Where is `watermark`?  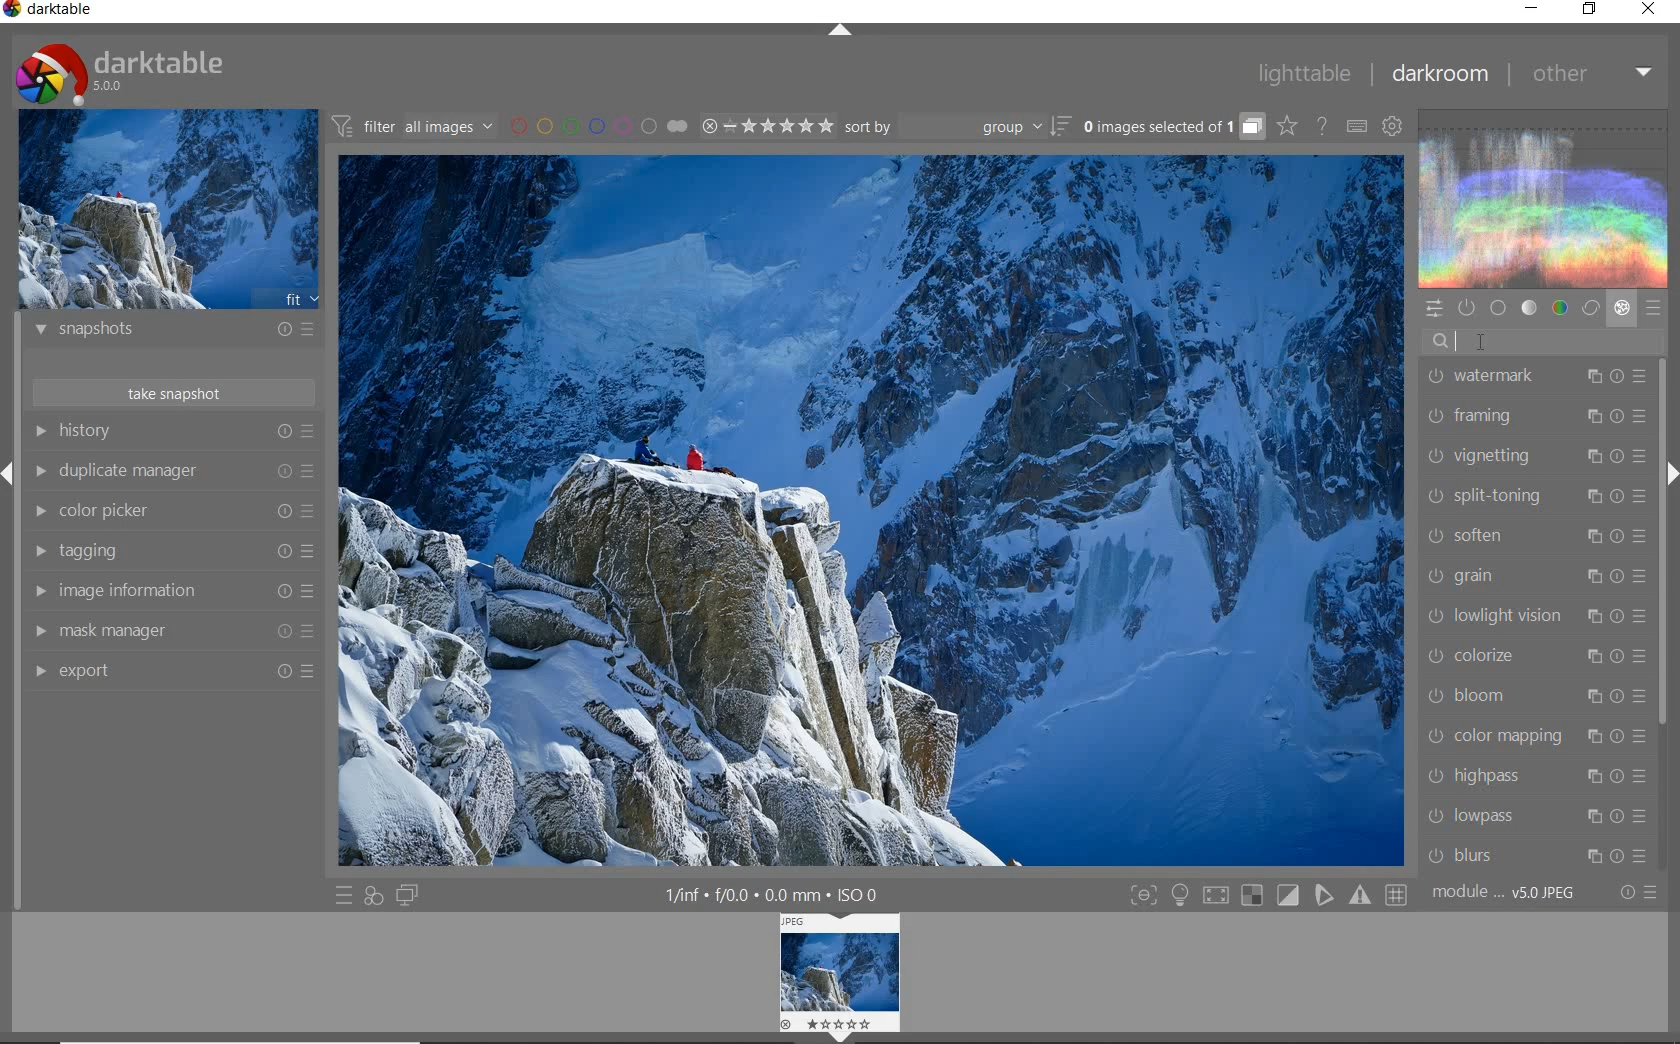 watermark is located at coordinates (1534, 379).